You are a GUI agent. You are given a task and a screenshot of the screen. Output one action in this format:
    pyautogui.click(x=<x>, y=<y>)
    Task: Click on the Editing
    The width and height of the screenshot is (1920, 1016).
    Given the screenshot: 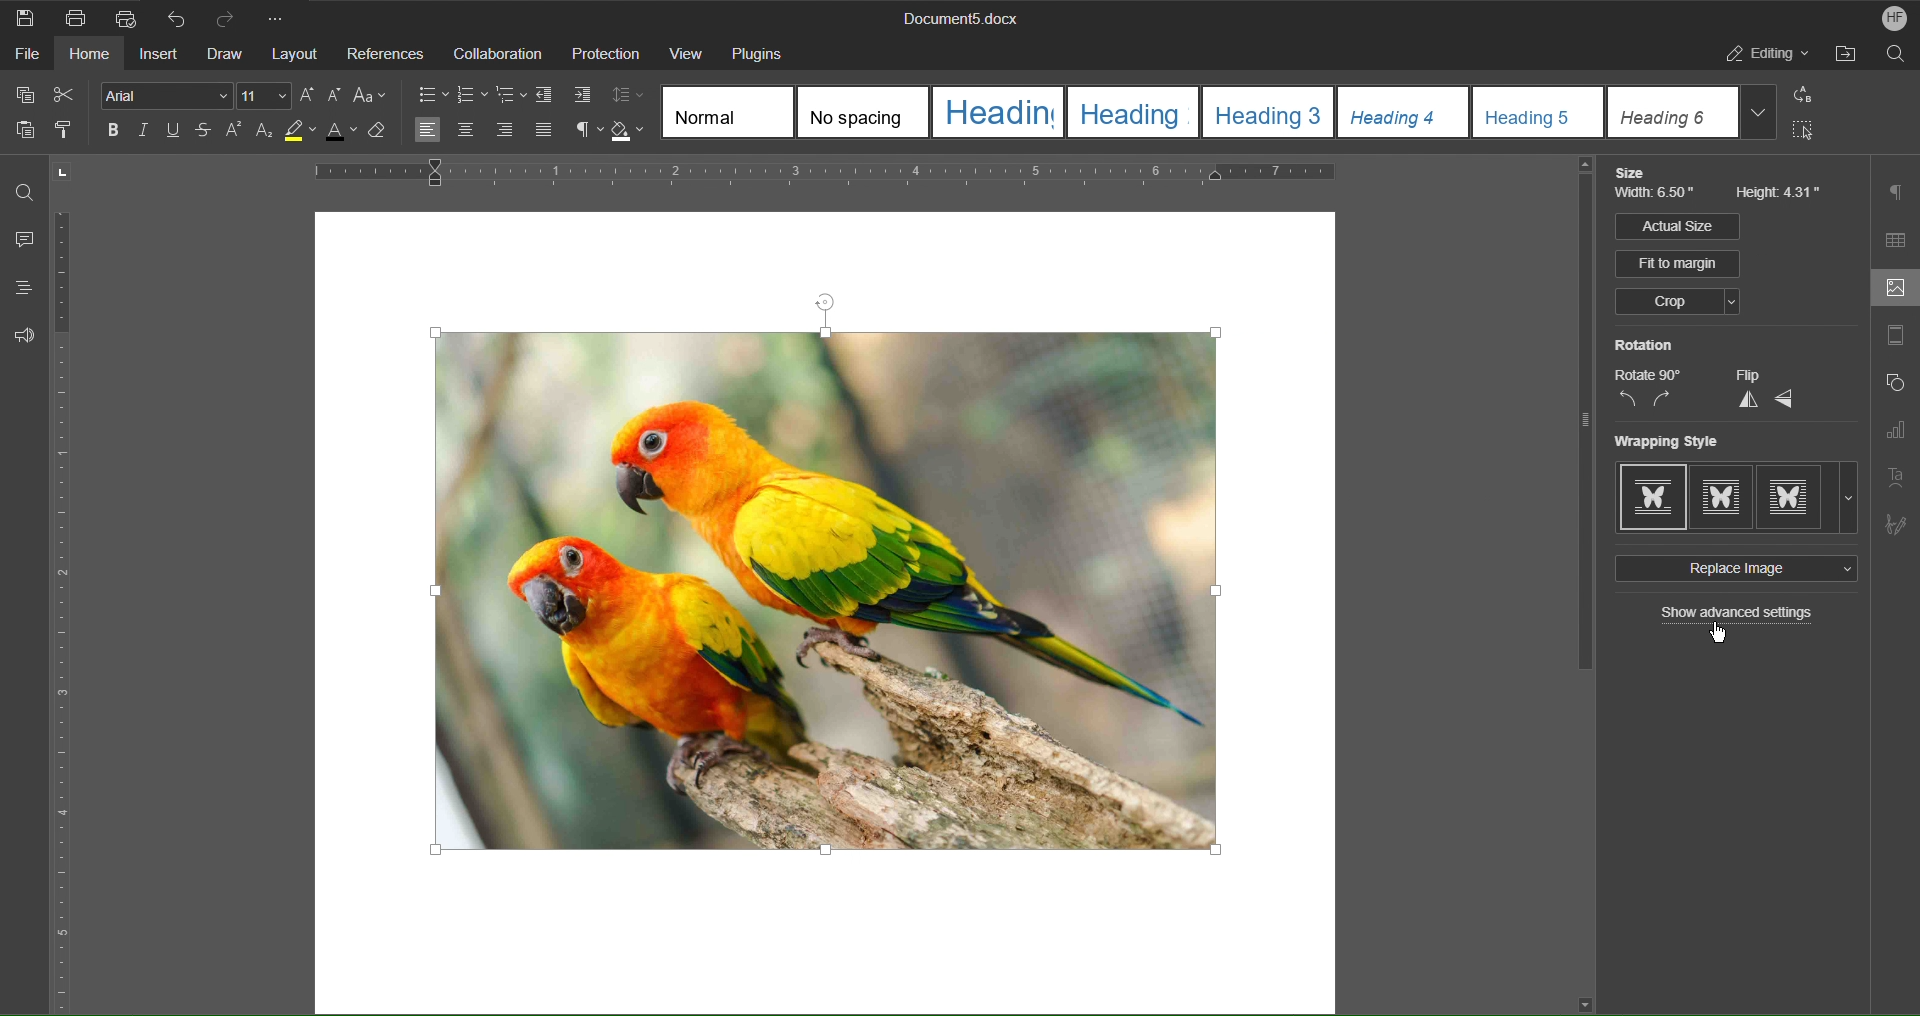 What is the action you would take?
    pyautogui.click(x=1769, y=57)
    